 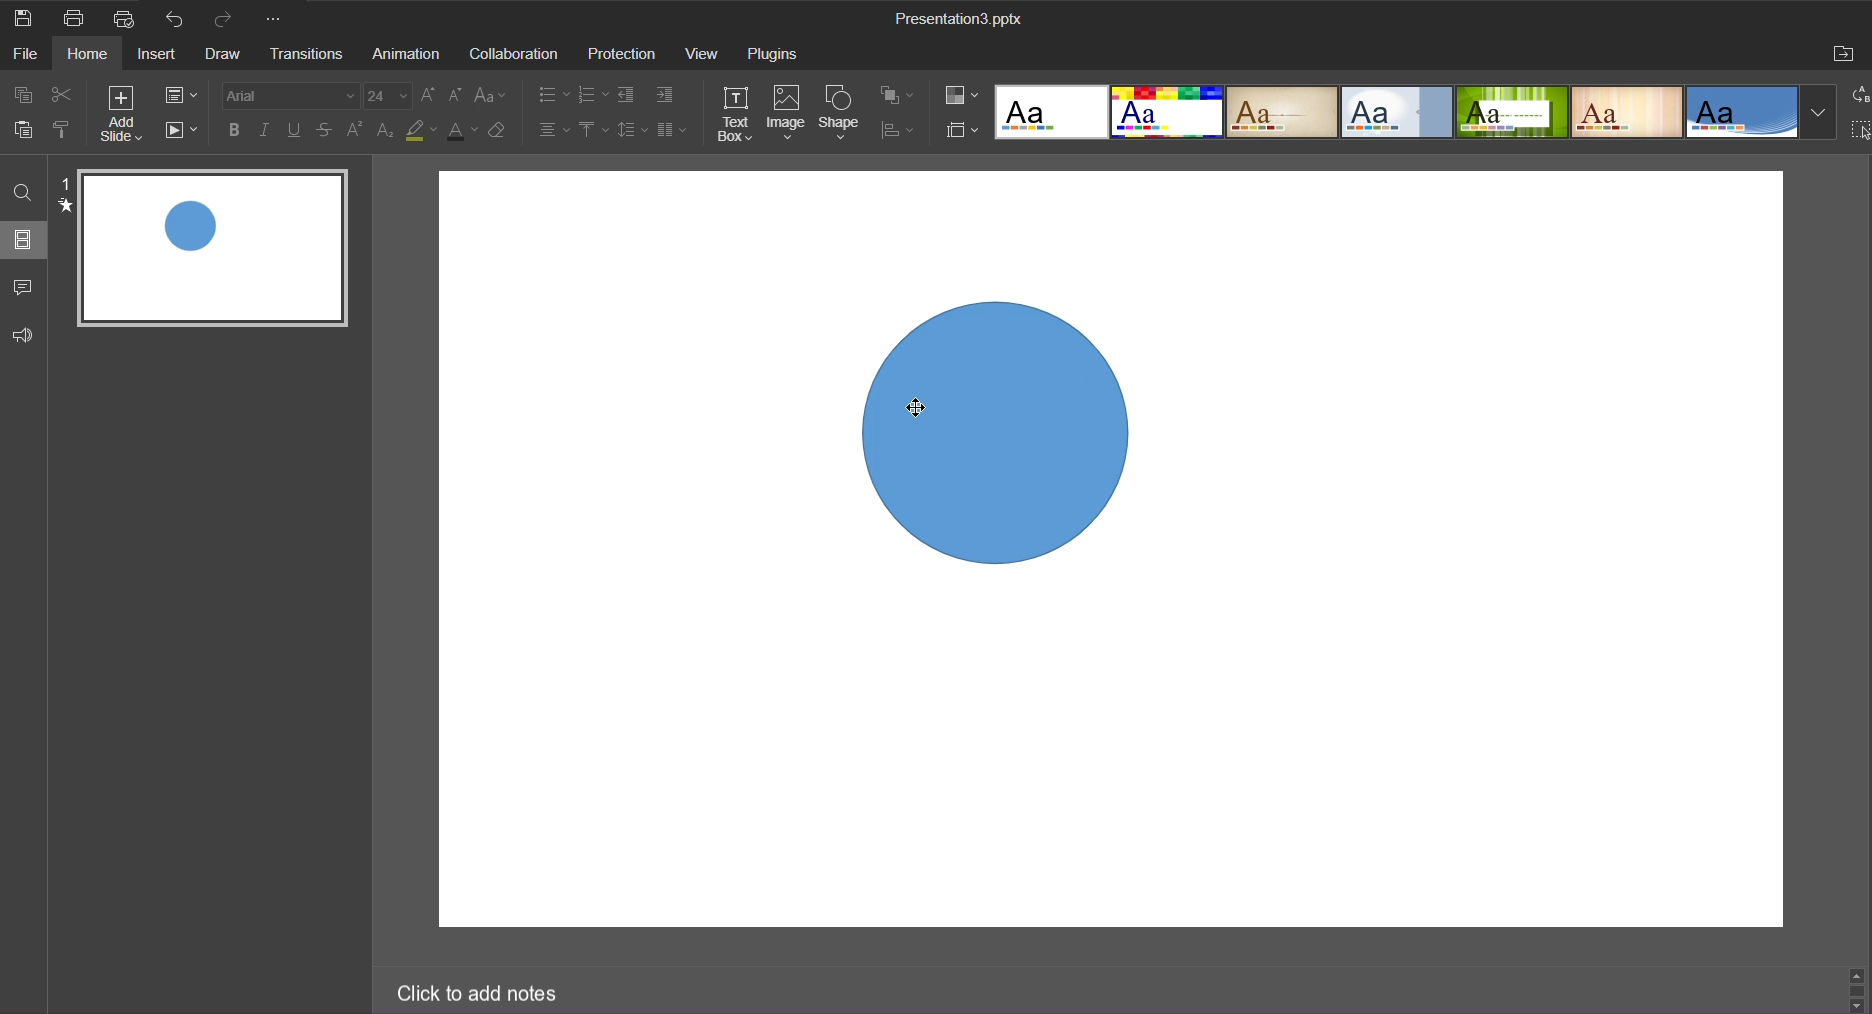 What do you see at coordinates (291, 98) in the screenshot?
I see `Font` at bounding box center [291, 98].